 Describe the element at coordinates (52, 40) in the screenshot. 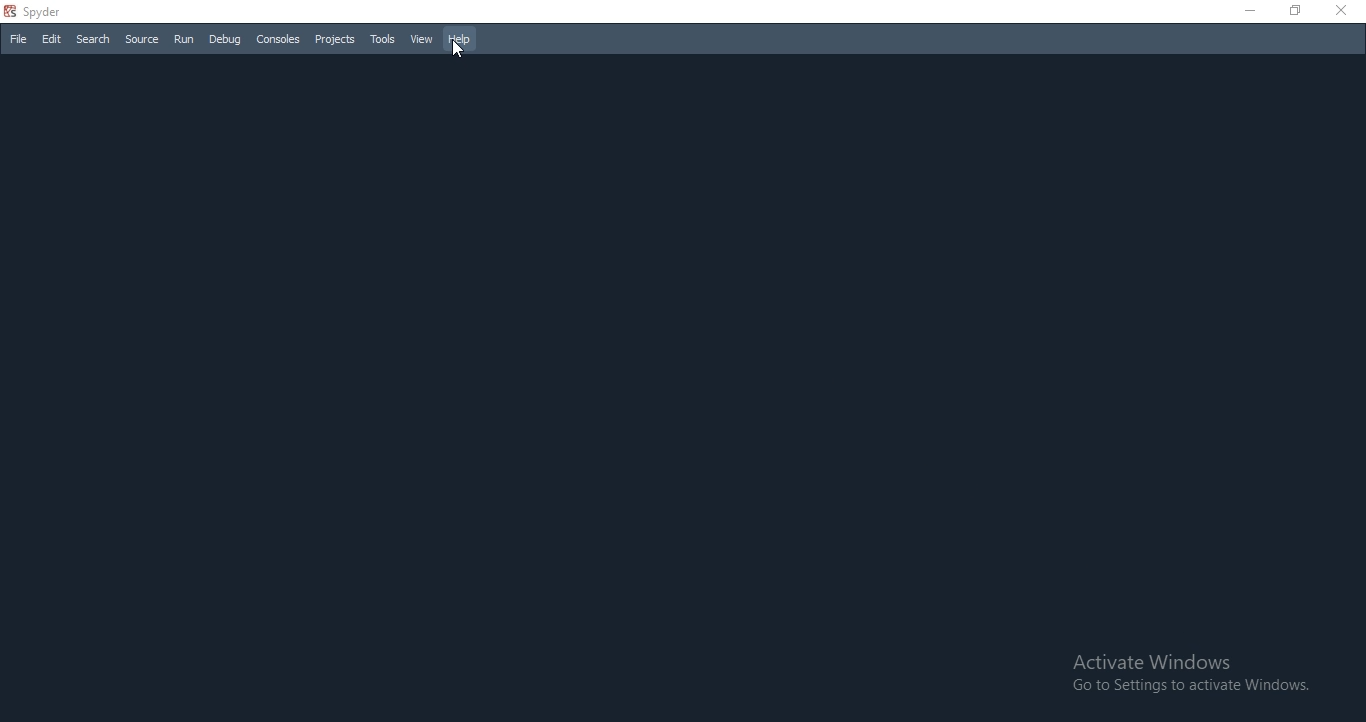

I see `Edit` at that location.